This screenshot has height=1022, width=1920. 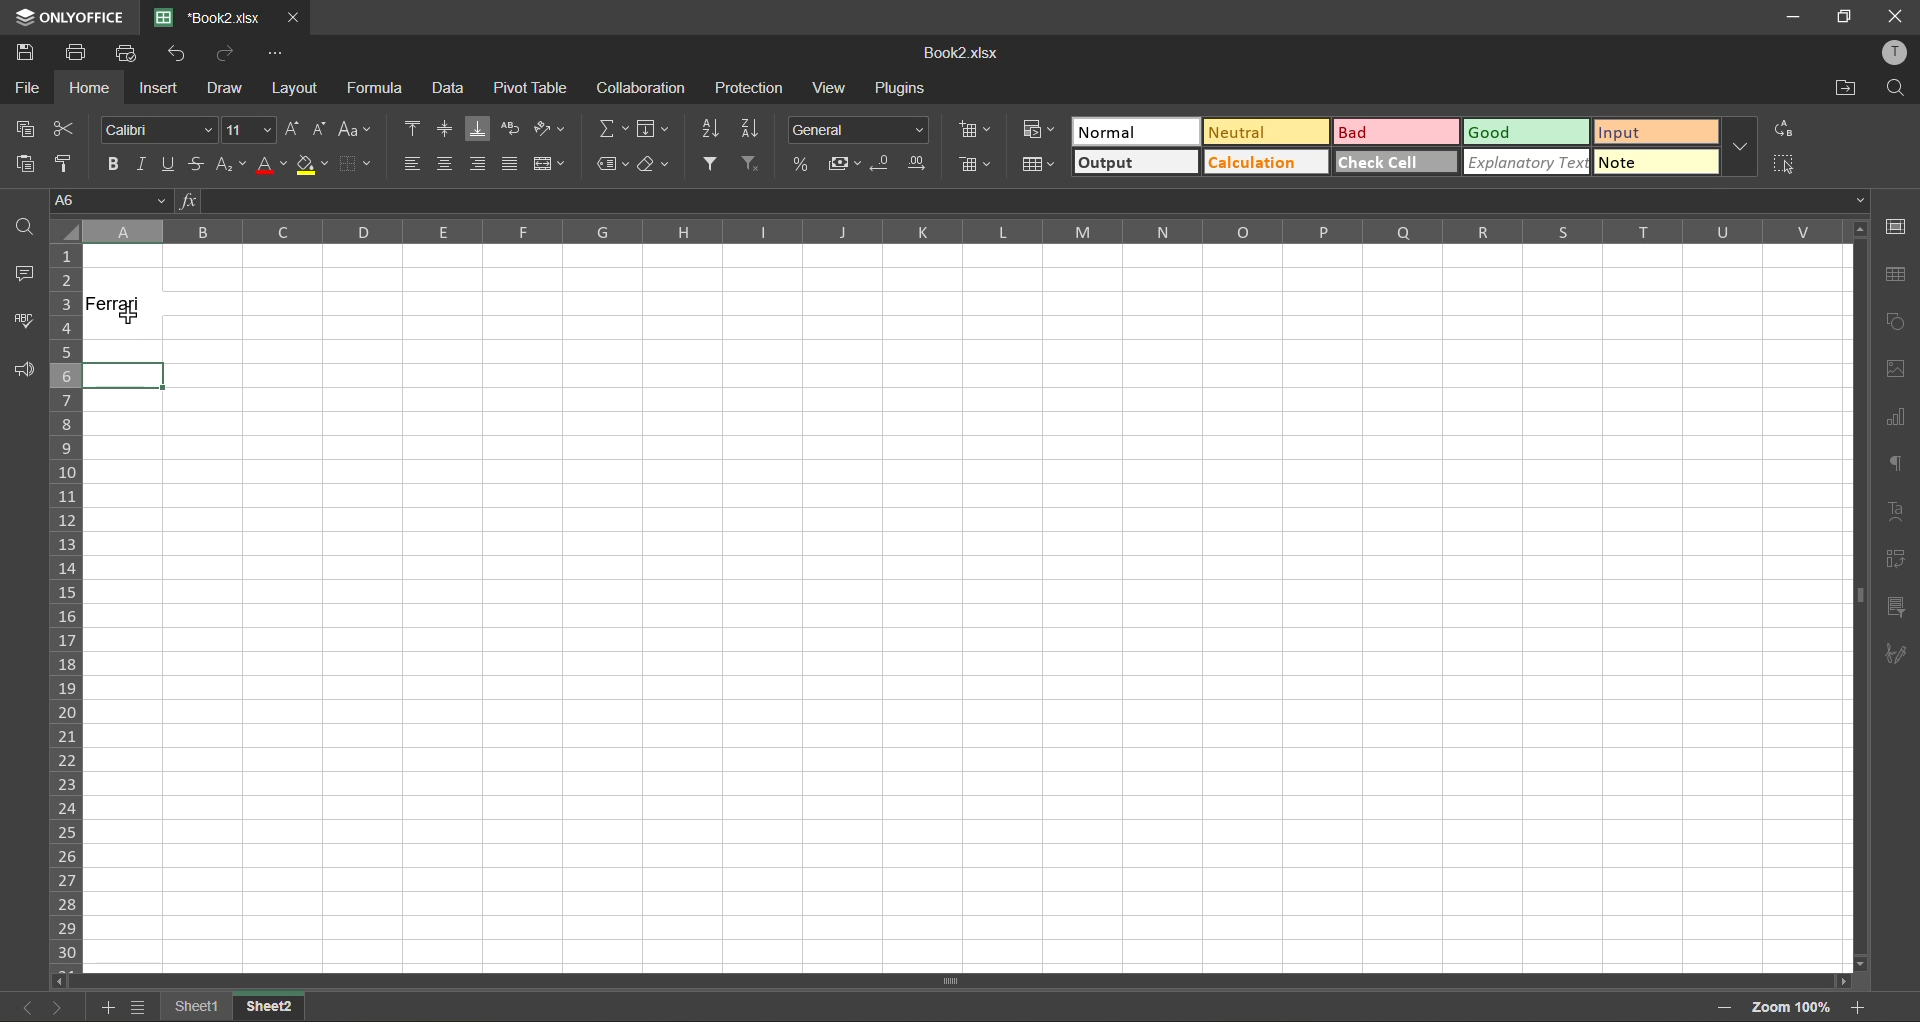 I want to click on find, so click(x=1896, y=89).